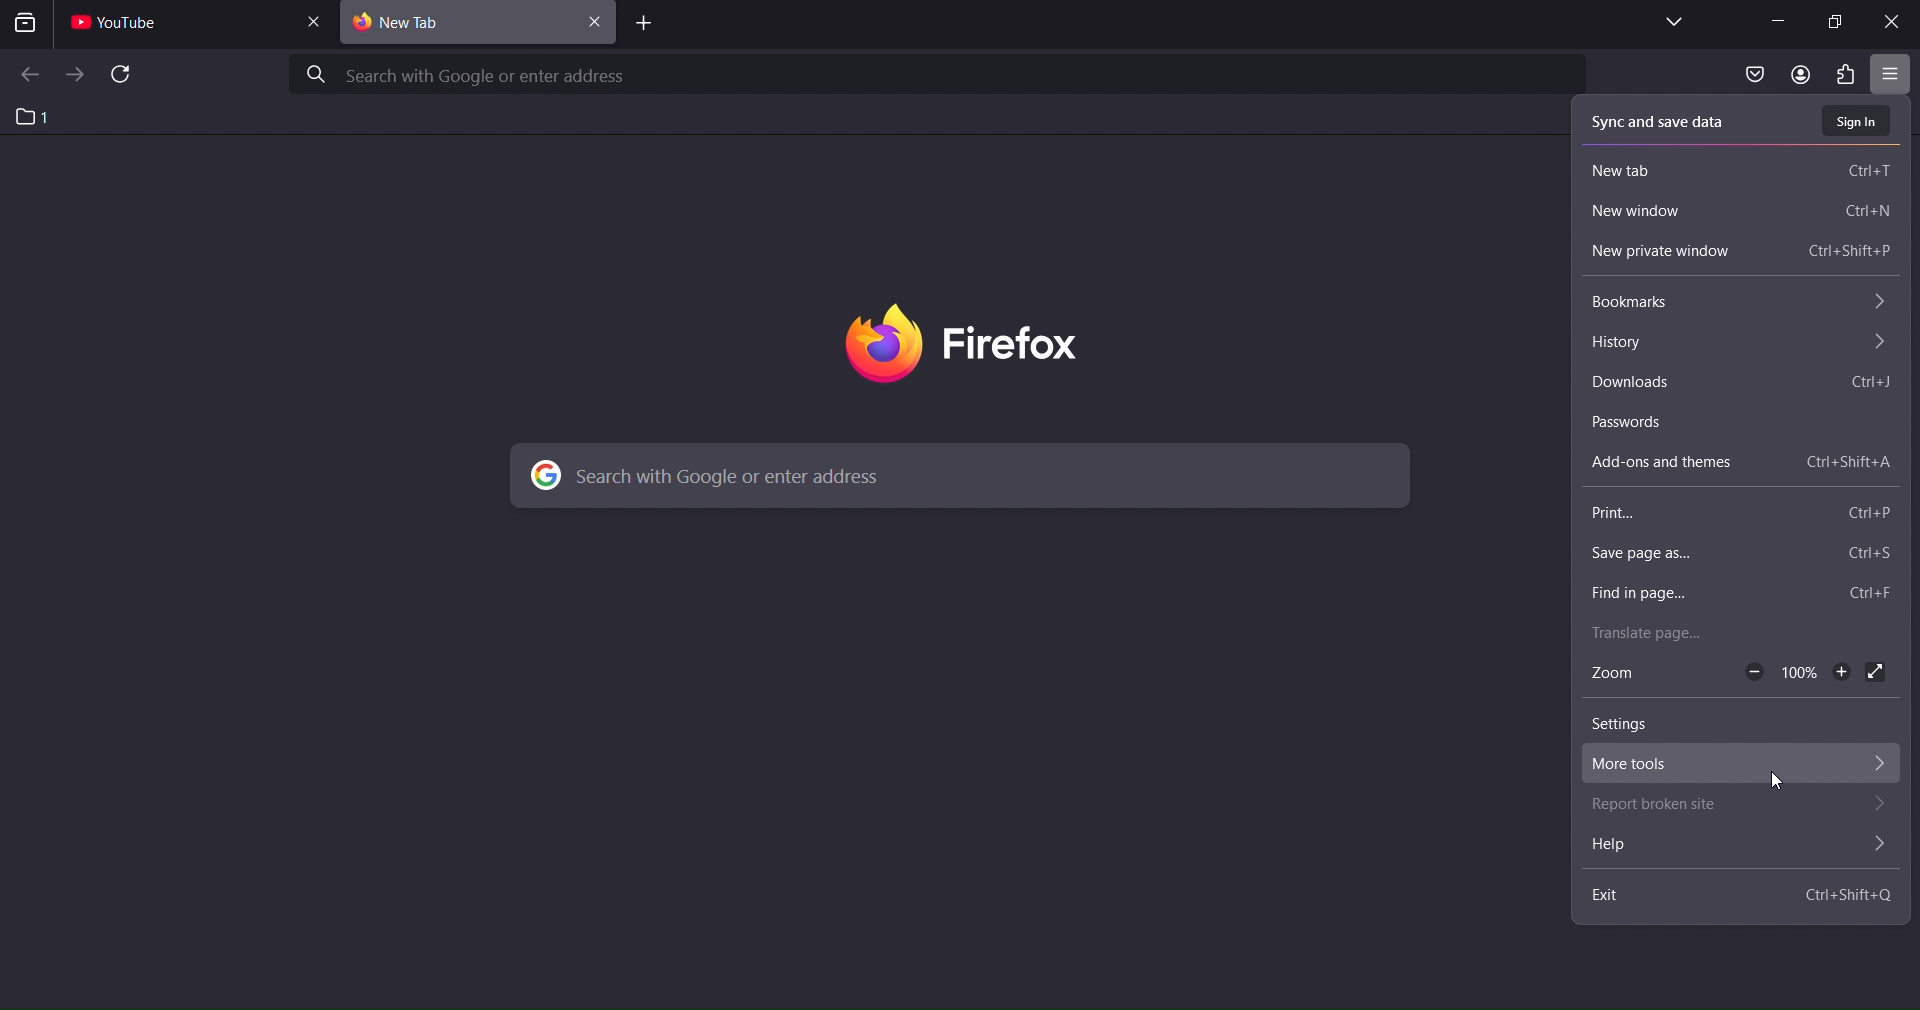 The image size is (1920, 1010). What do you see at coordinates (1624, 900) in the screenshot?
I see `exit` at bounding box center [1624, 900].